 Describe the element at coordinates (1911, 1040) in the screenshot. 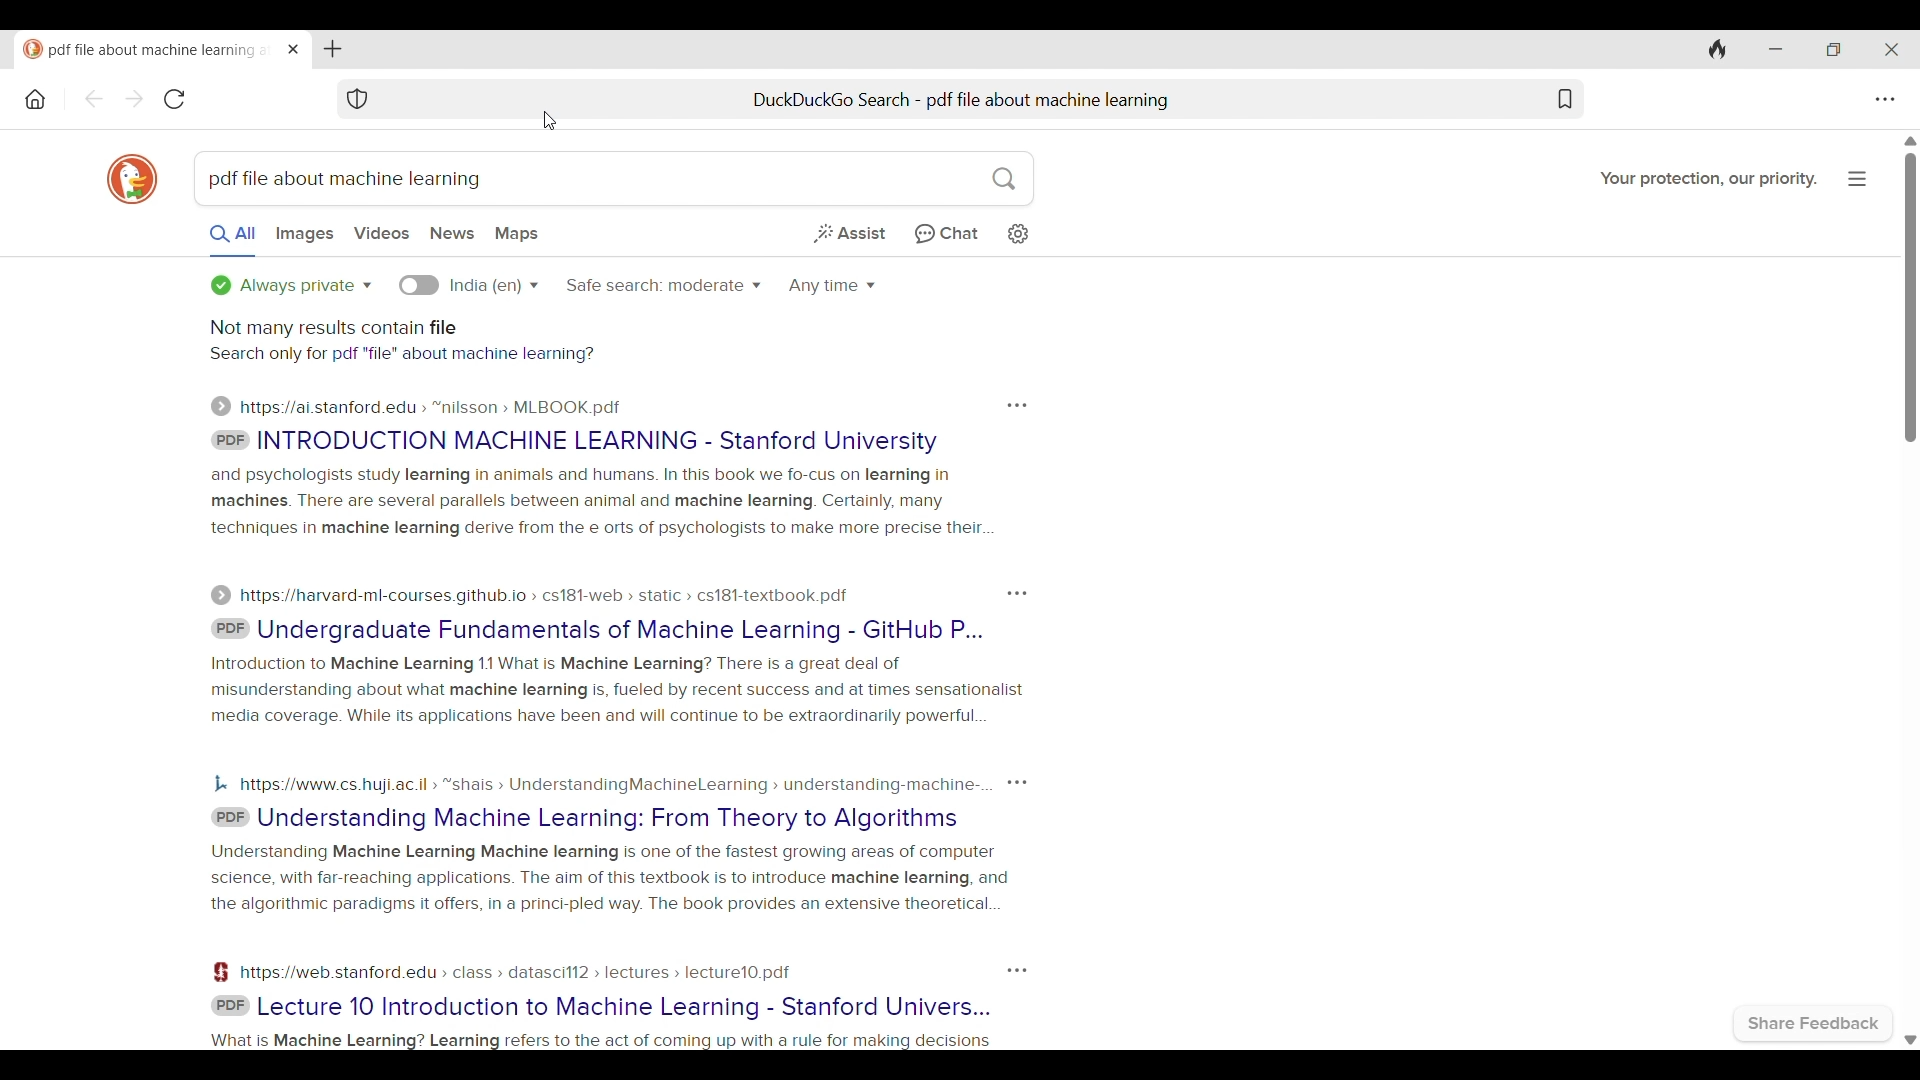

I see `Quick slide to bottom` at that location.